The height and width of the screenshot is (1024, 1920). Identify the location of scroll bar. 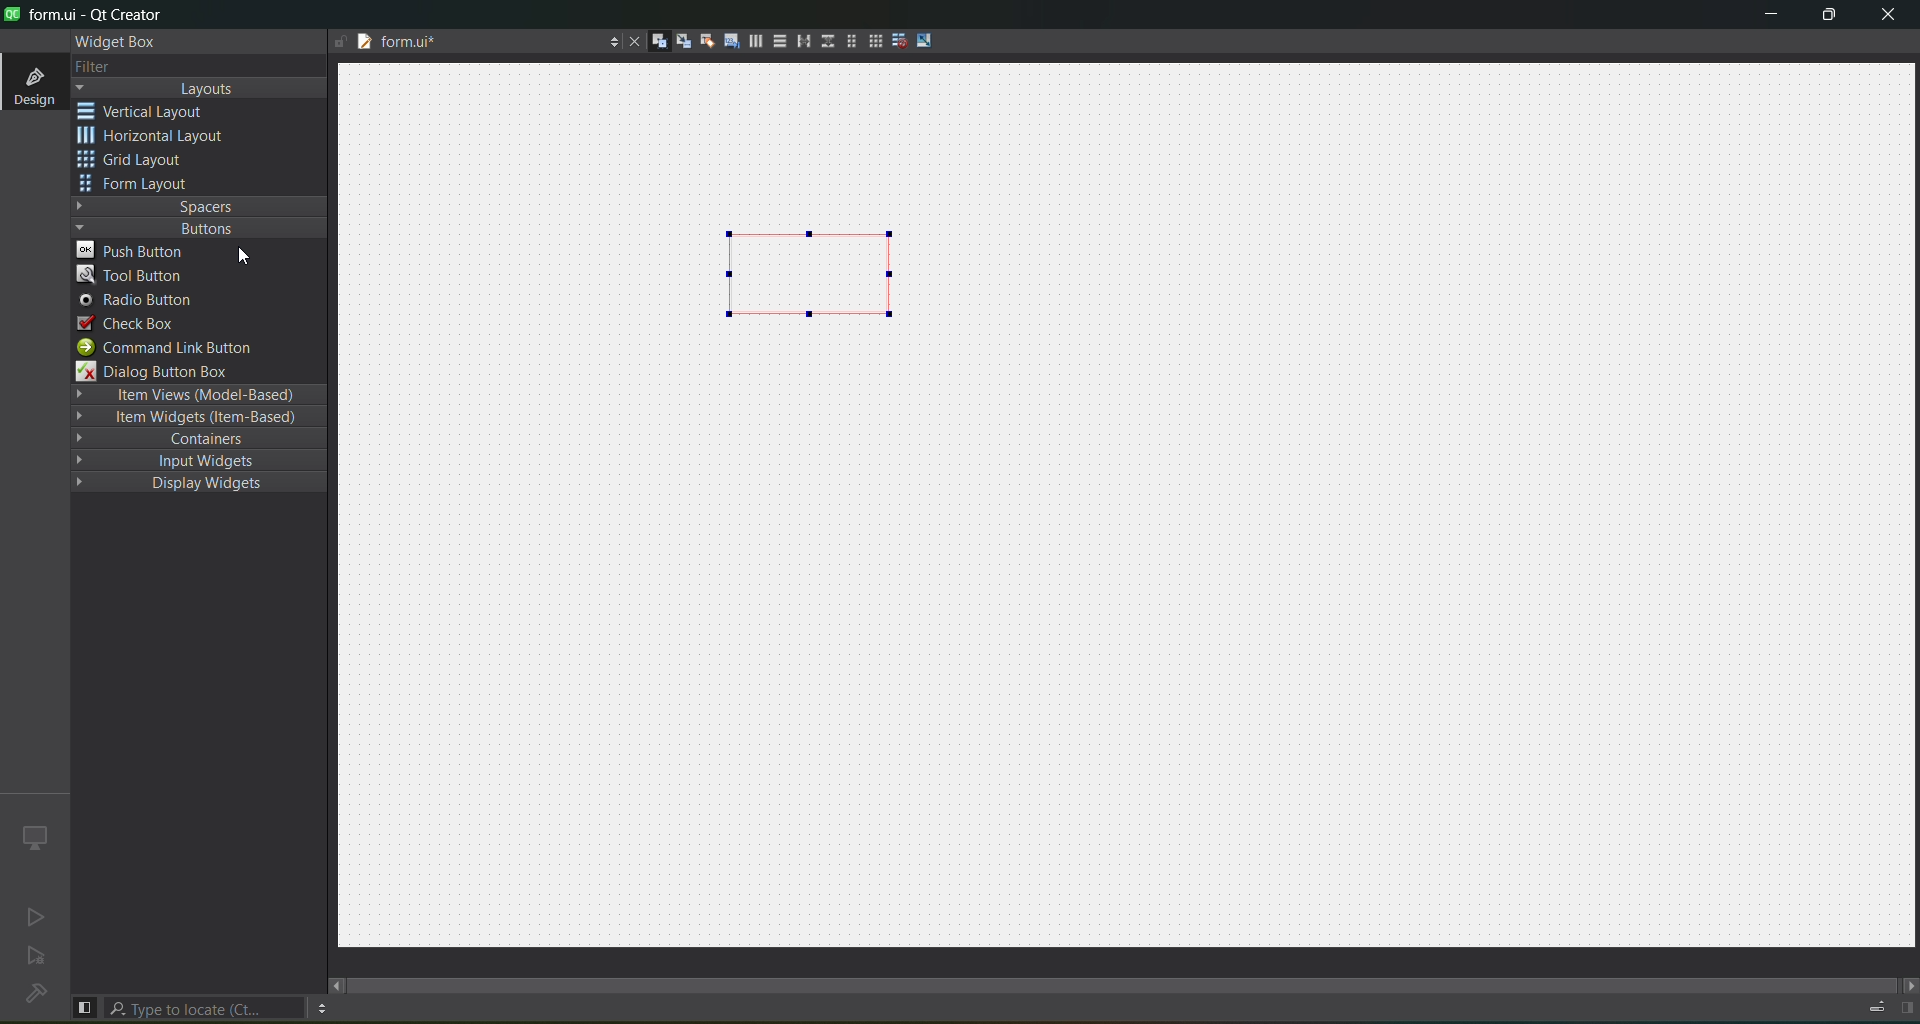
(1124, 976).